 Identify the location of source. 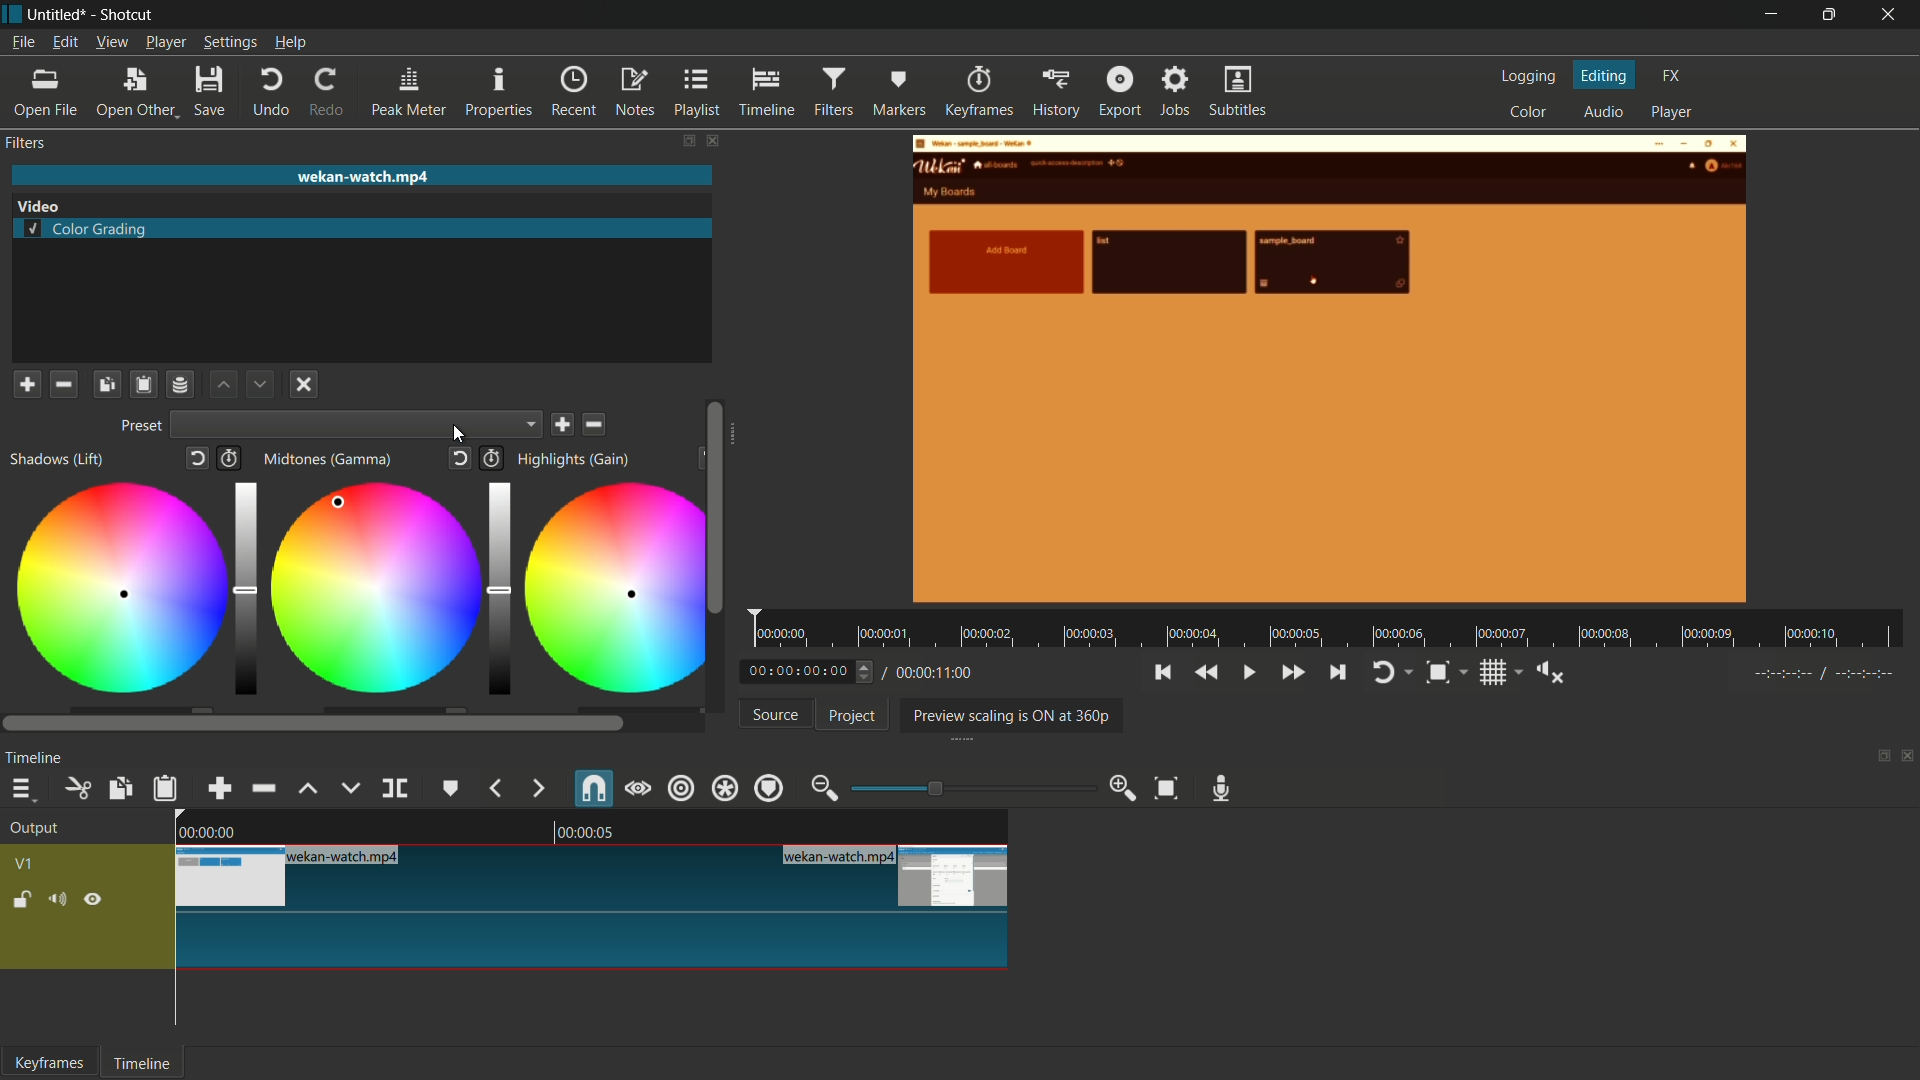
(776, 714).